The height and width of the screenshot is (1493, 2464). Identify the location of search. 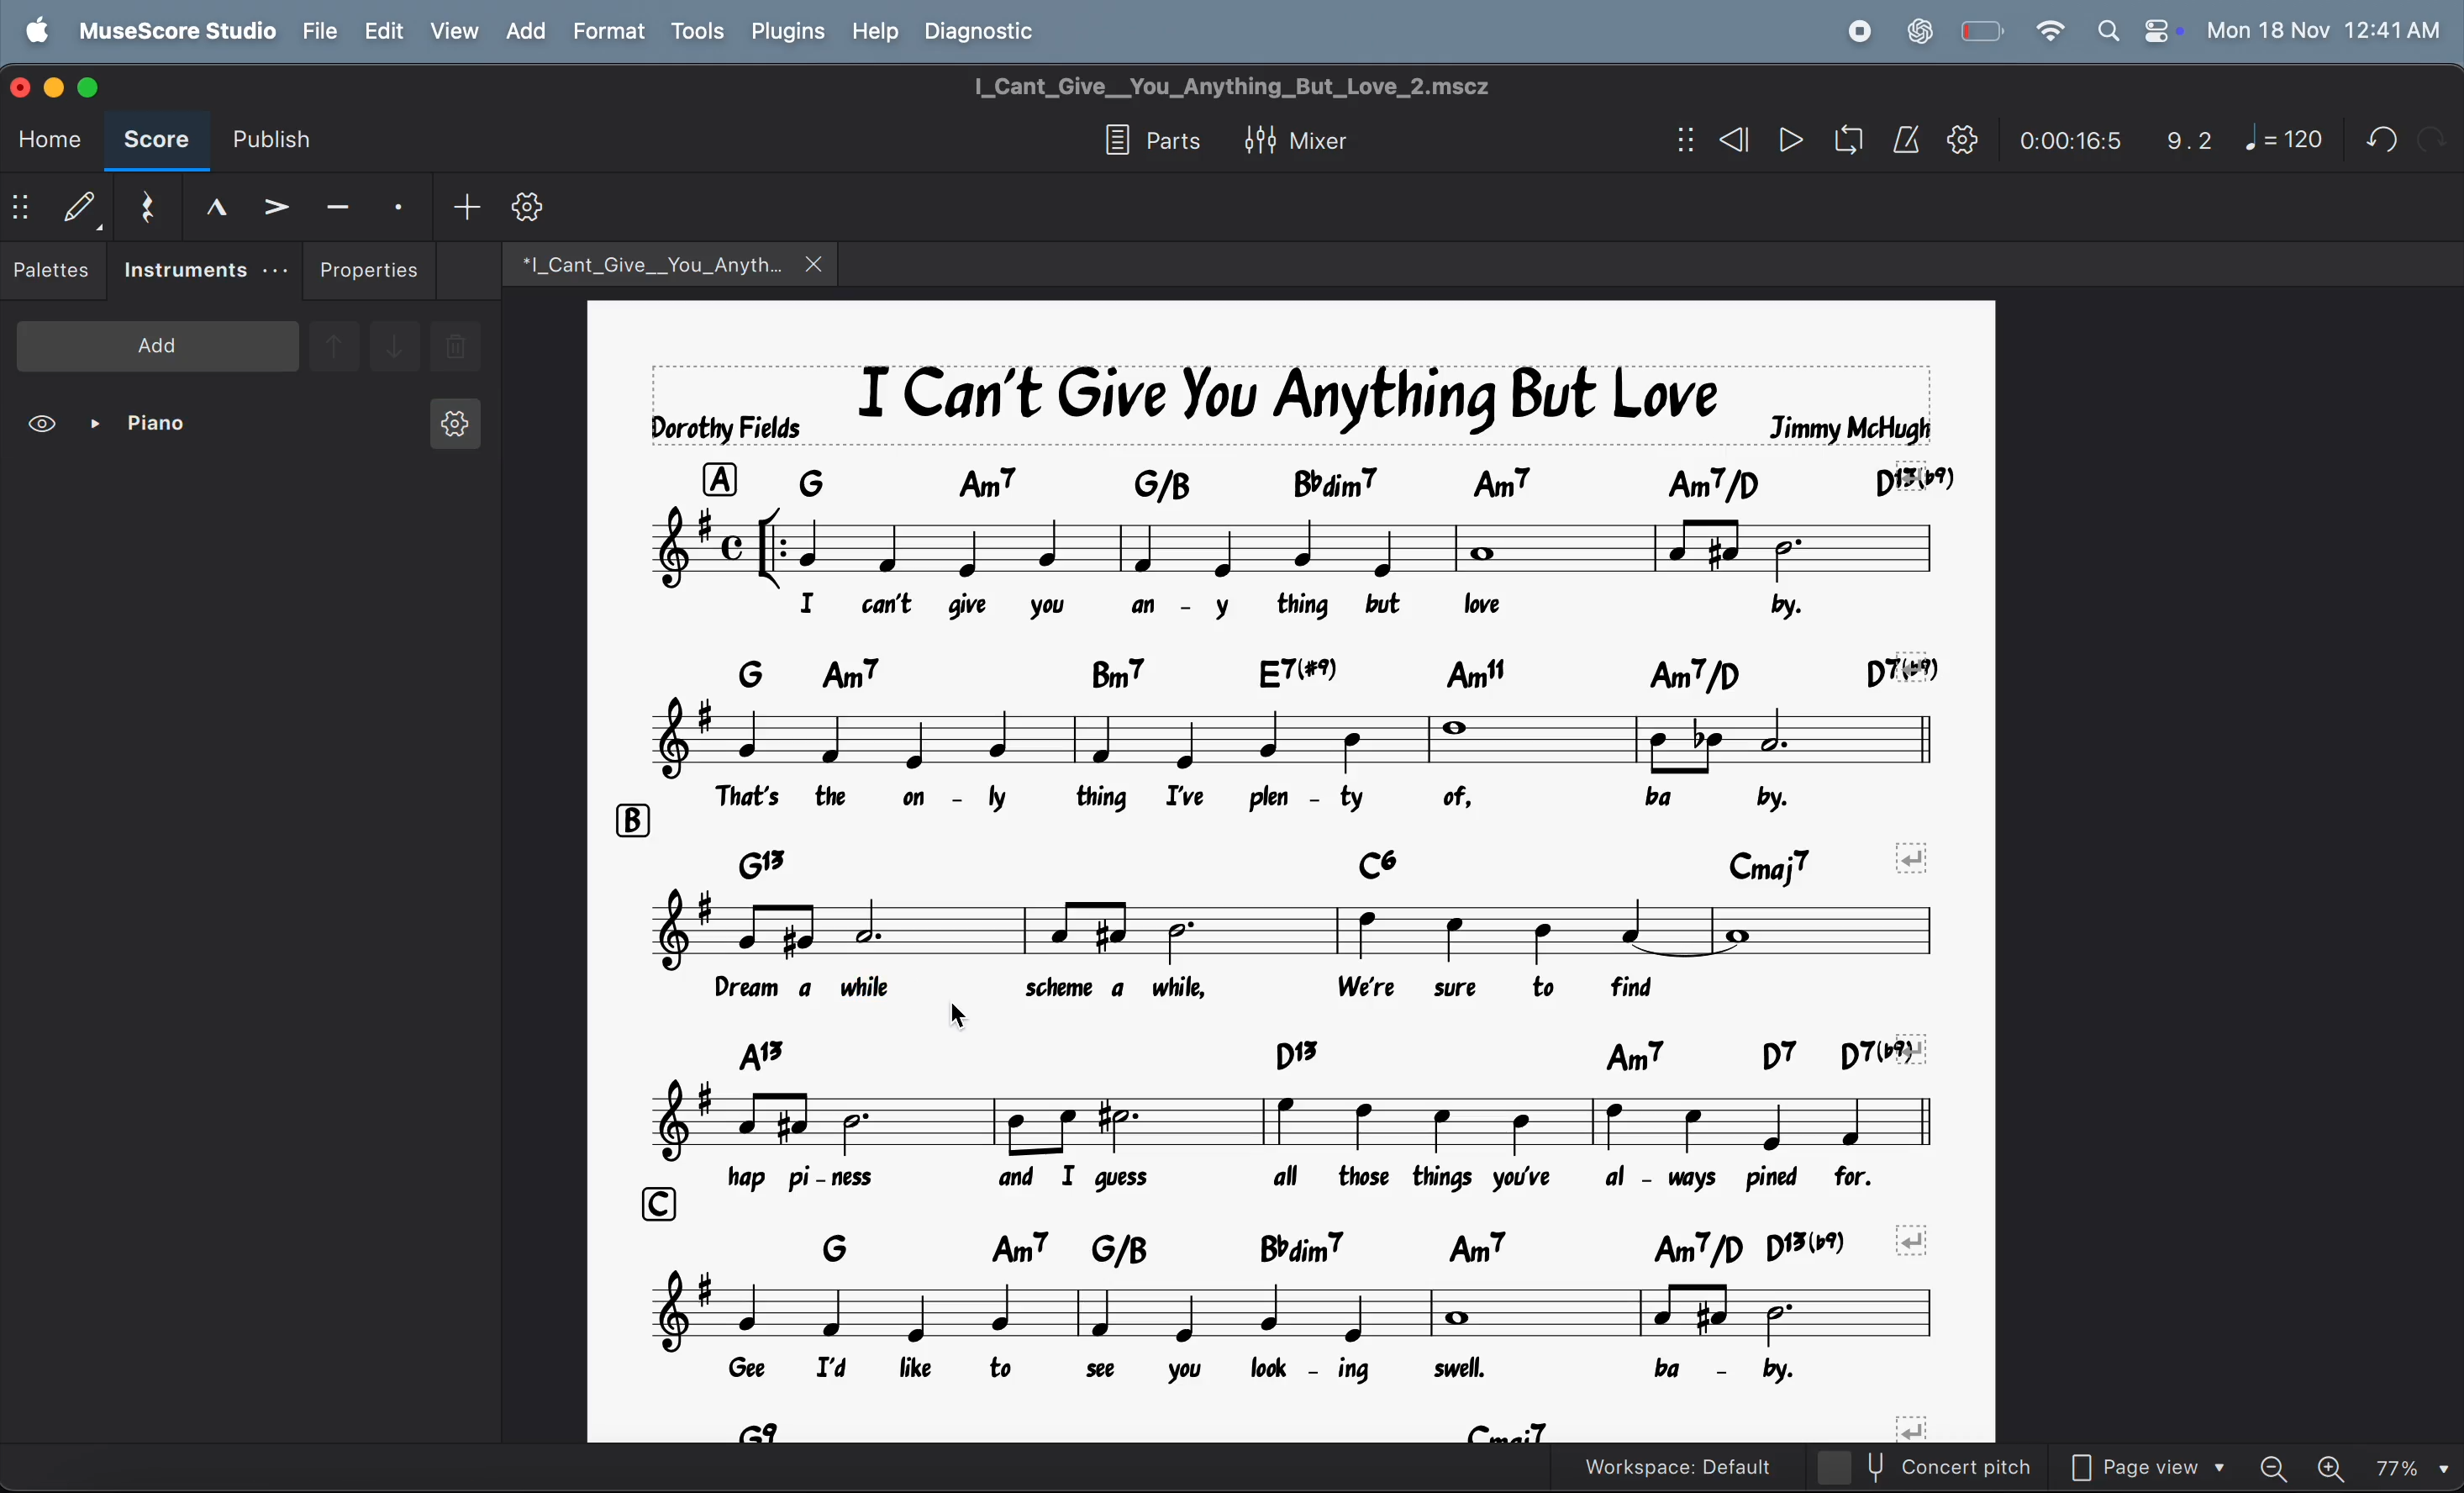
(2101, 30).